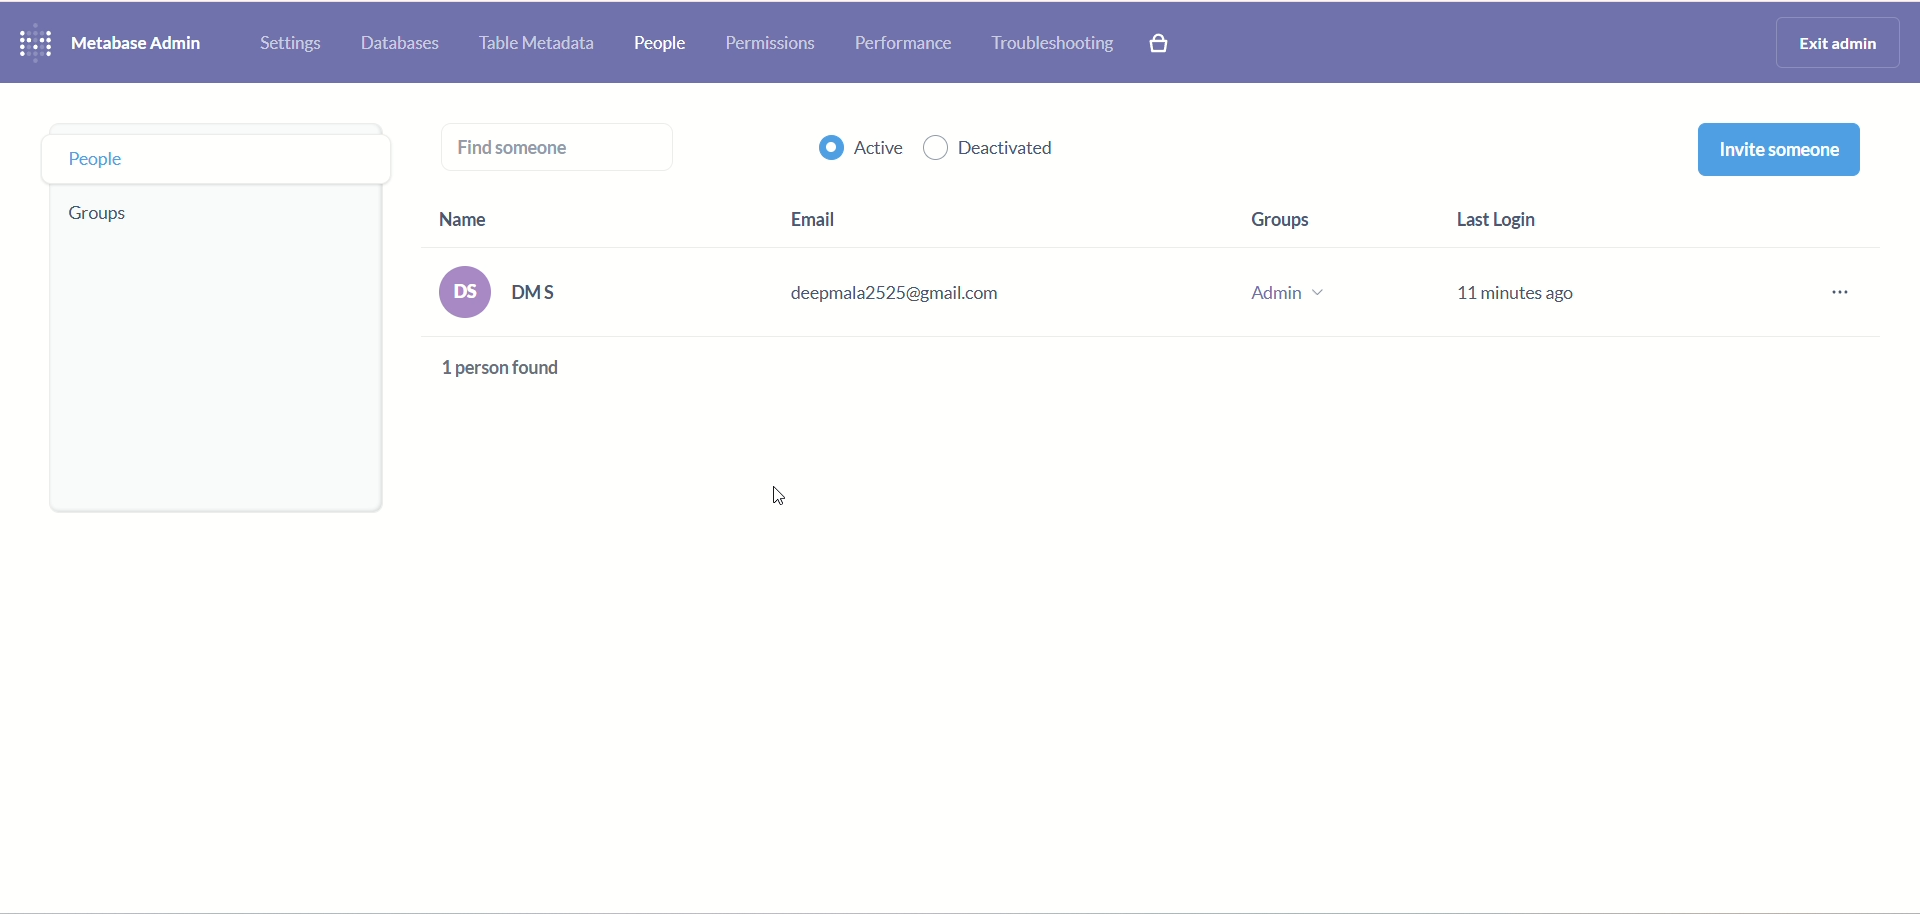 This screenshot has width=1920, height=914. I want to click on performances, so click(905, 44).